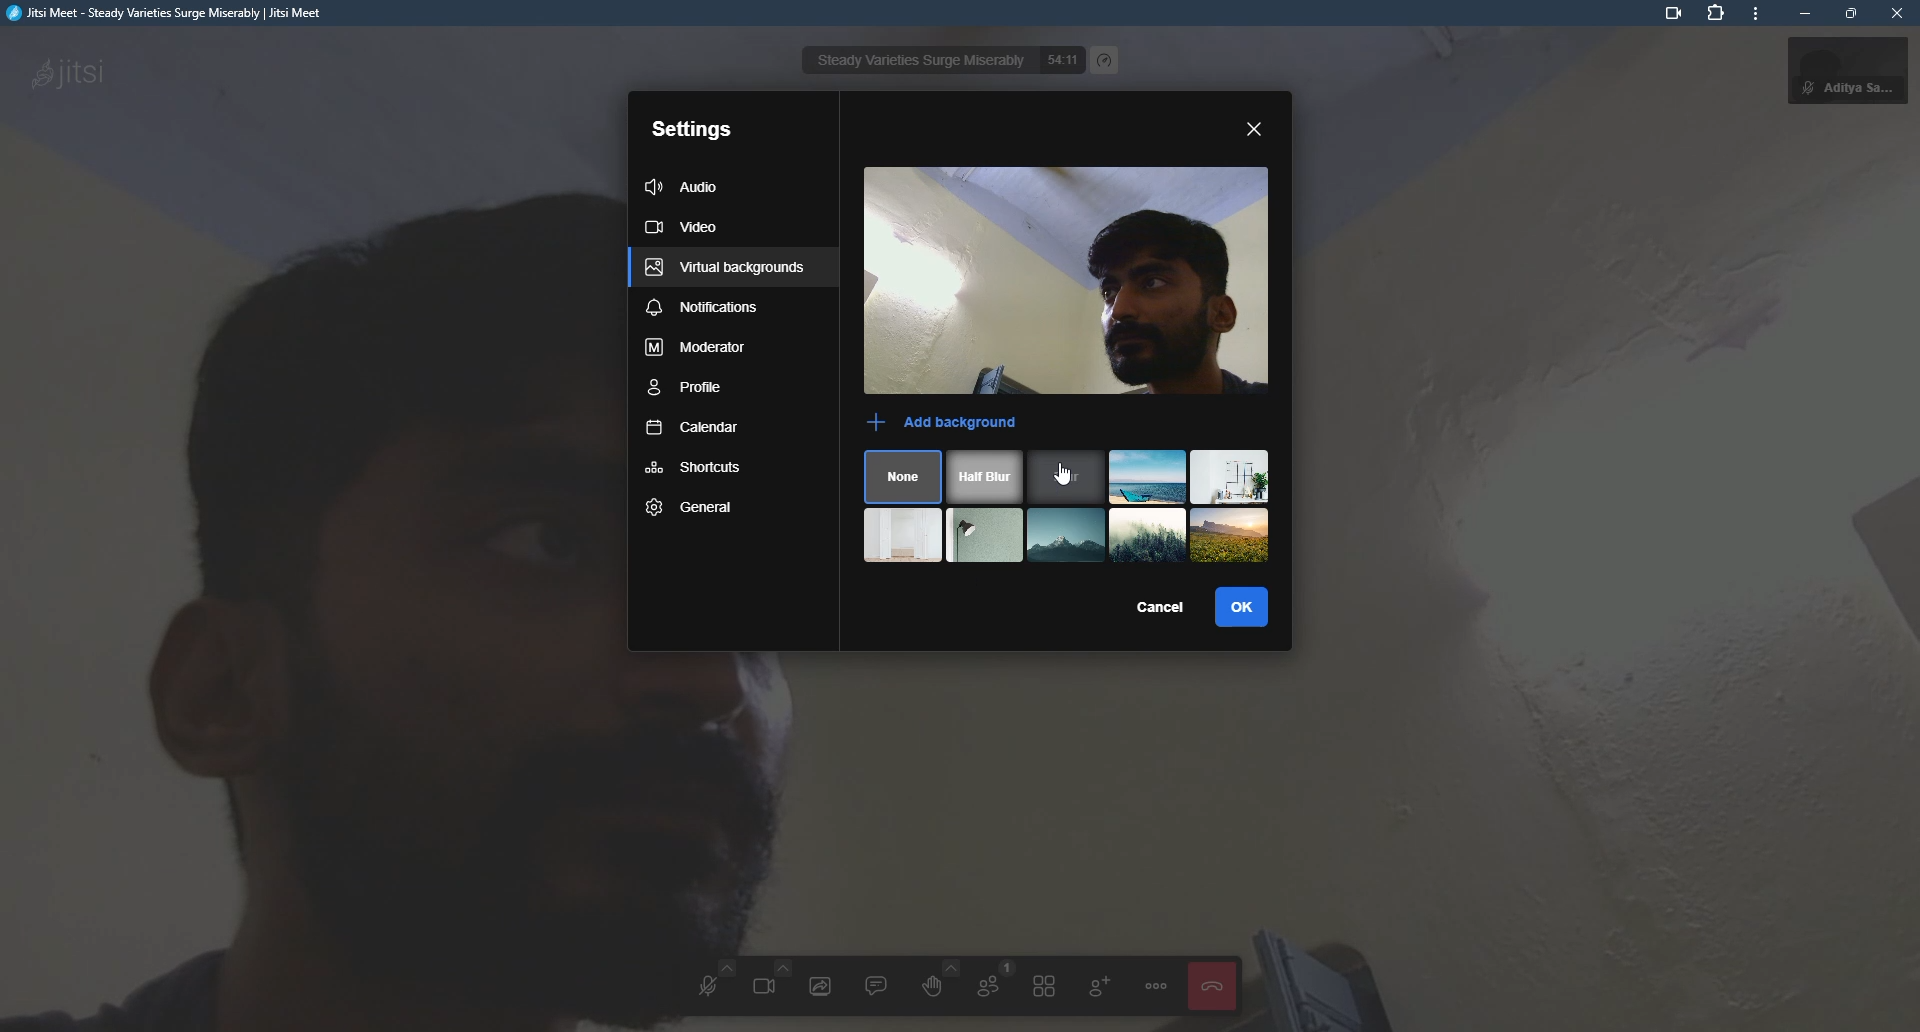 The height and width of the screenshot is (1032, 1920). What do you see at coordinates (1850, 13) in the screenshot?
I see `maximize` at bounding box center [1850, 13].